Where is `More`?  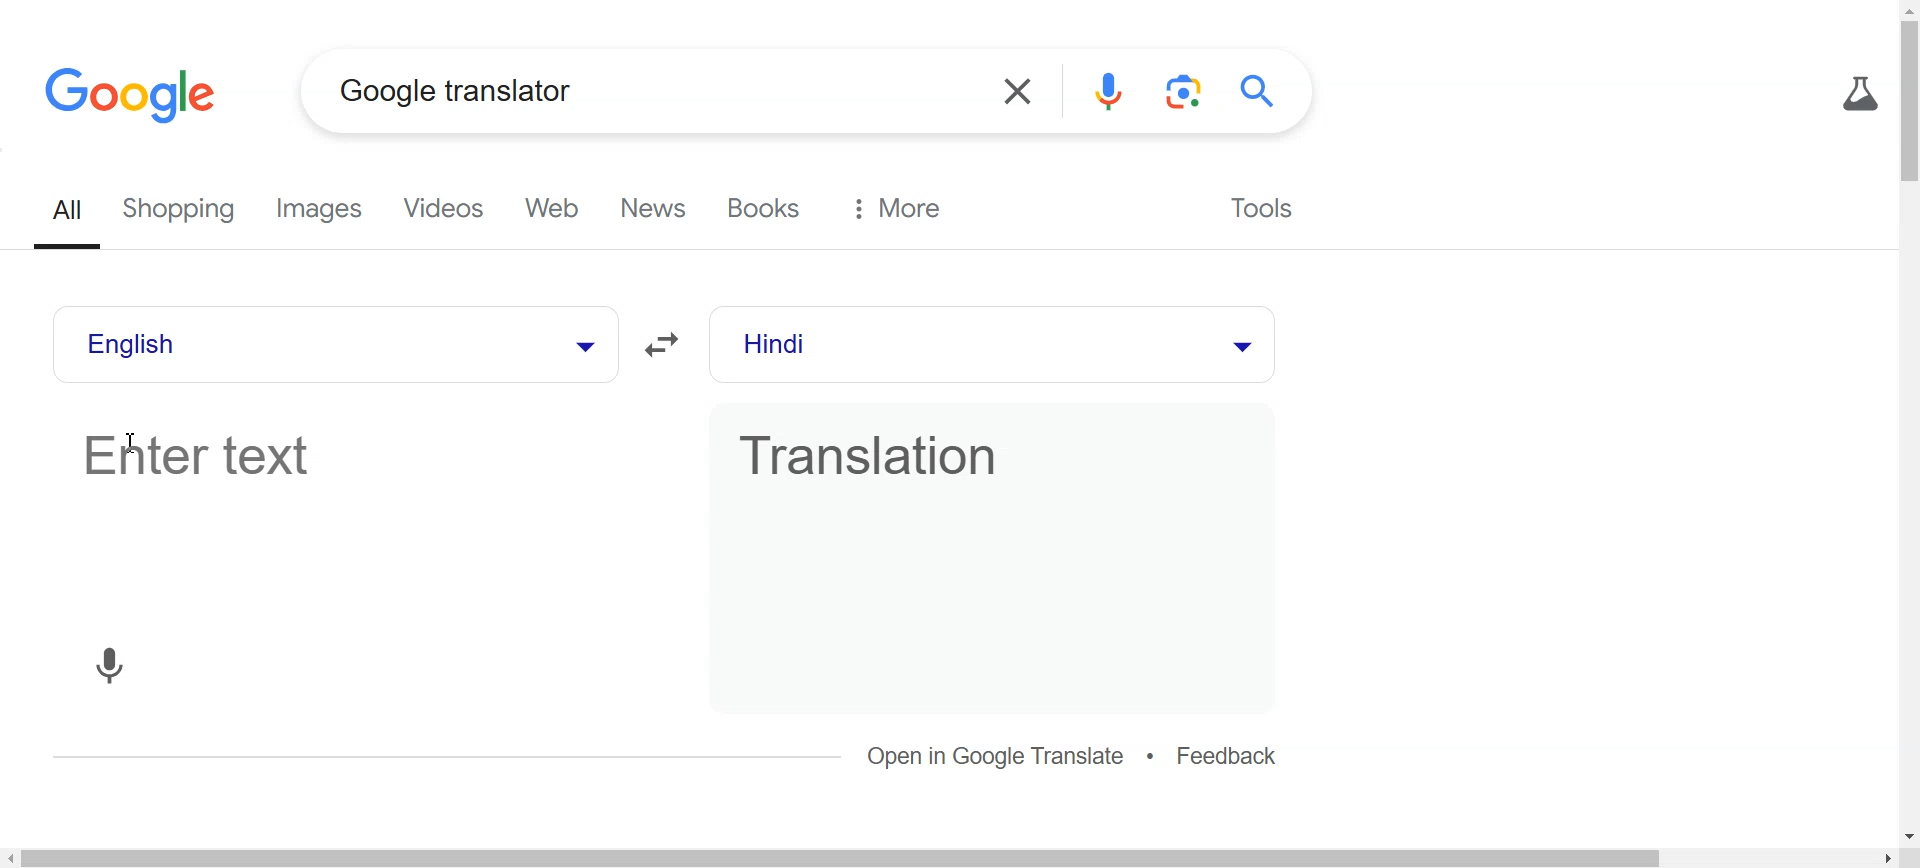 More is located at coordinates (897, 208).